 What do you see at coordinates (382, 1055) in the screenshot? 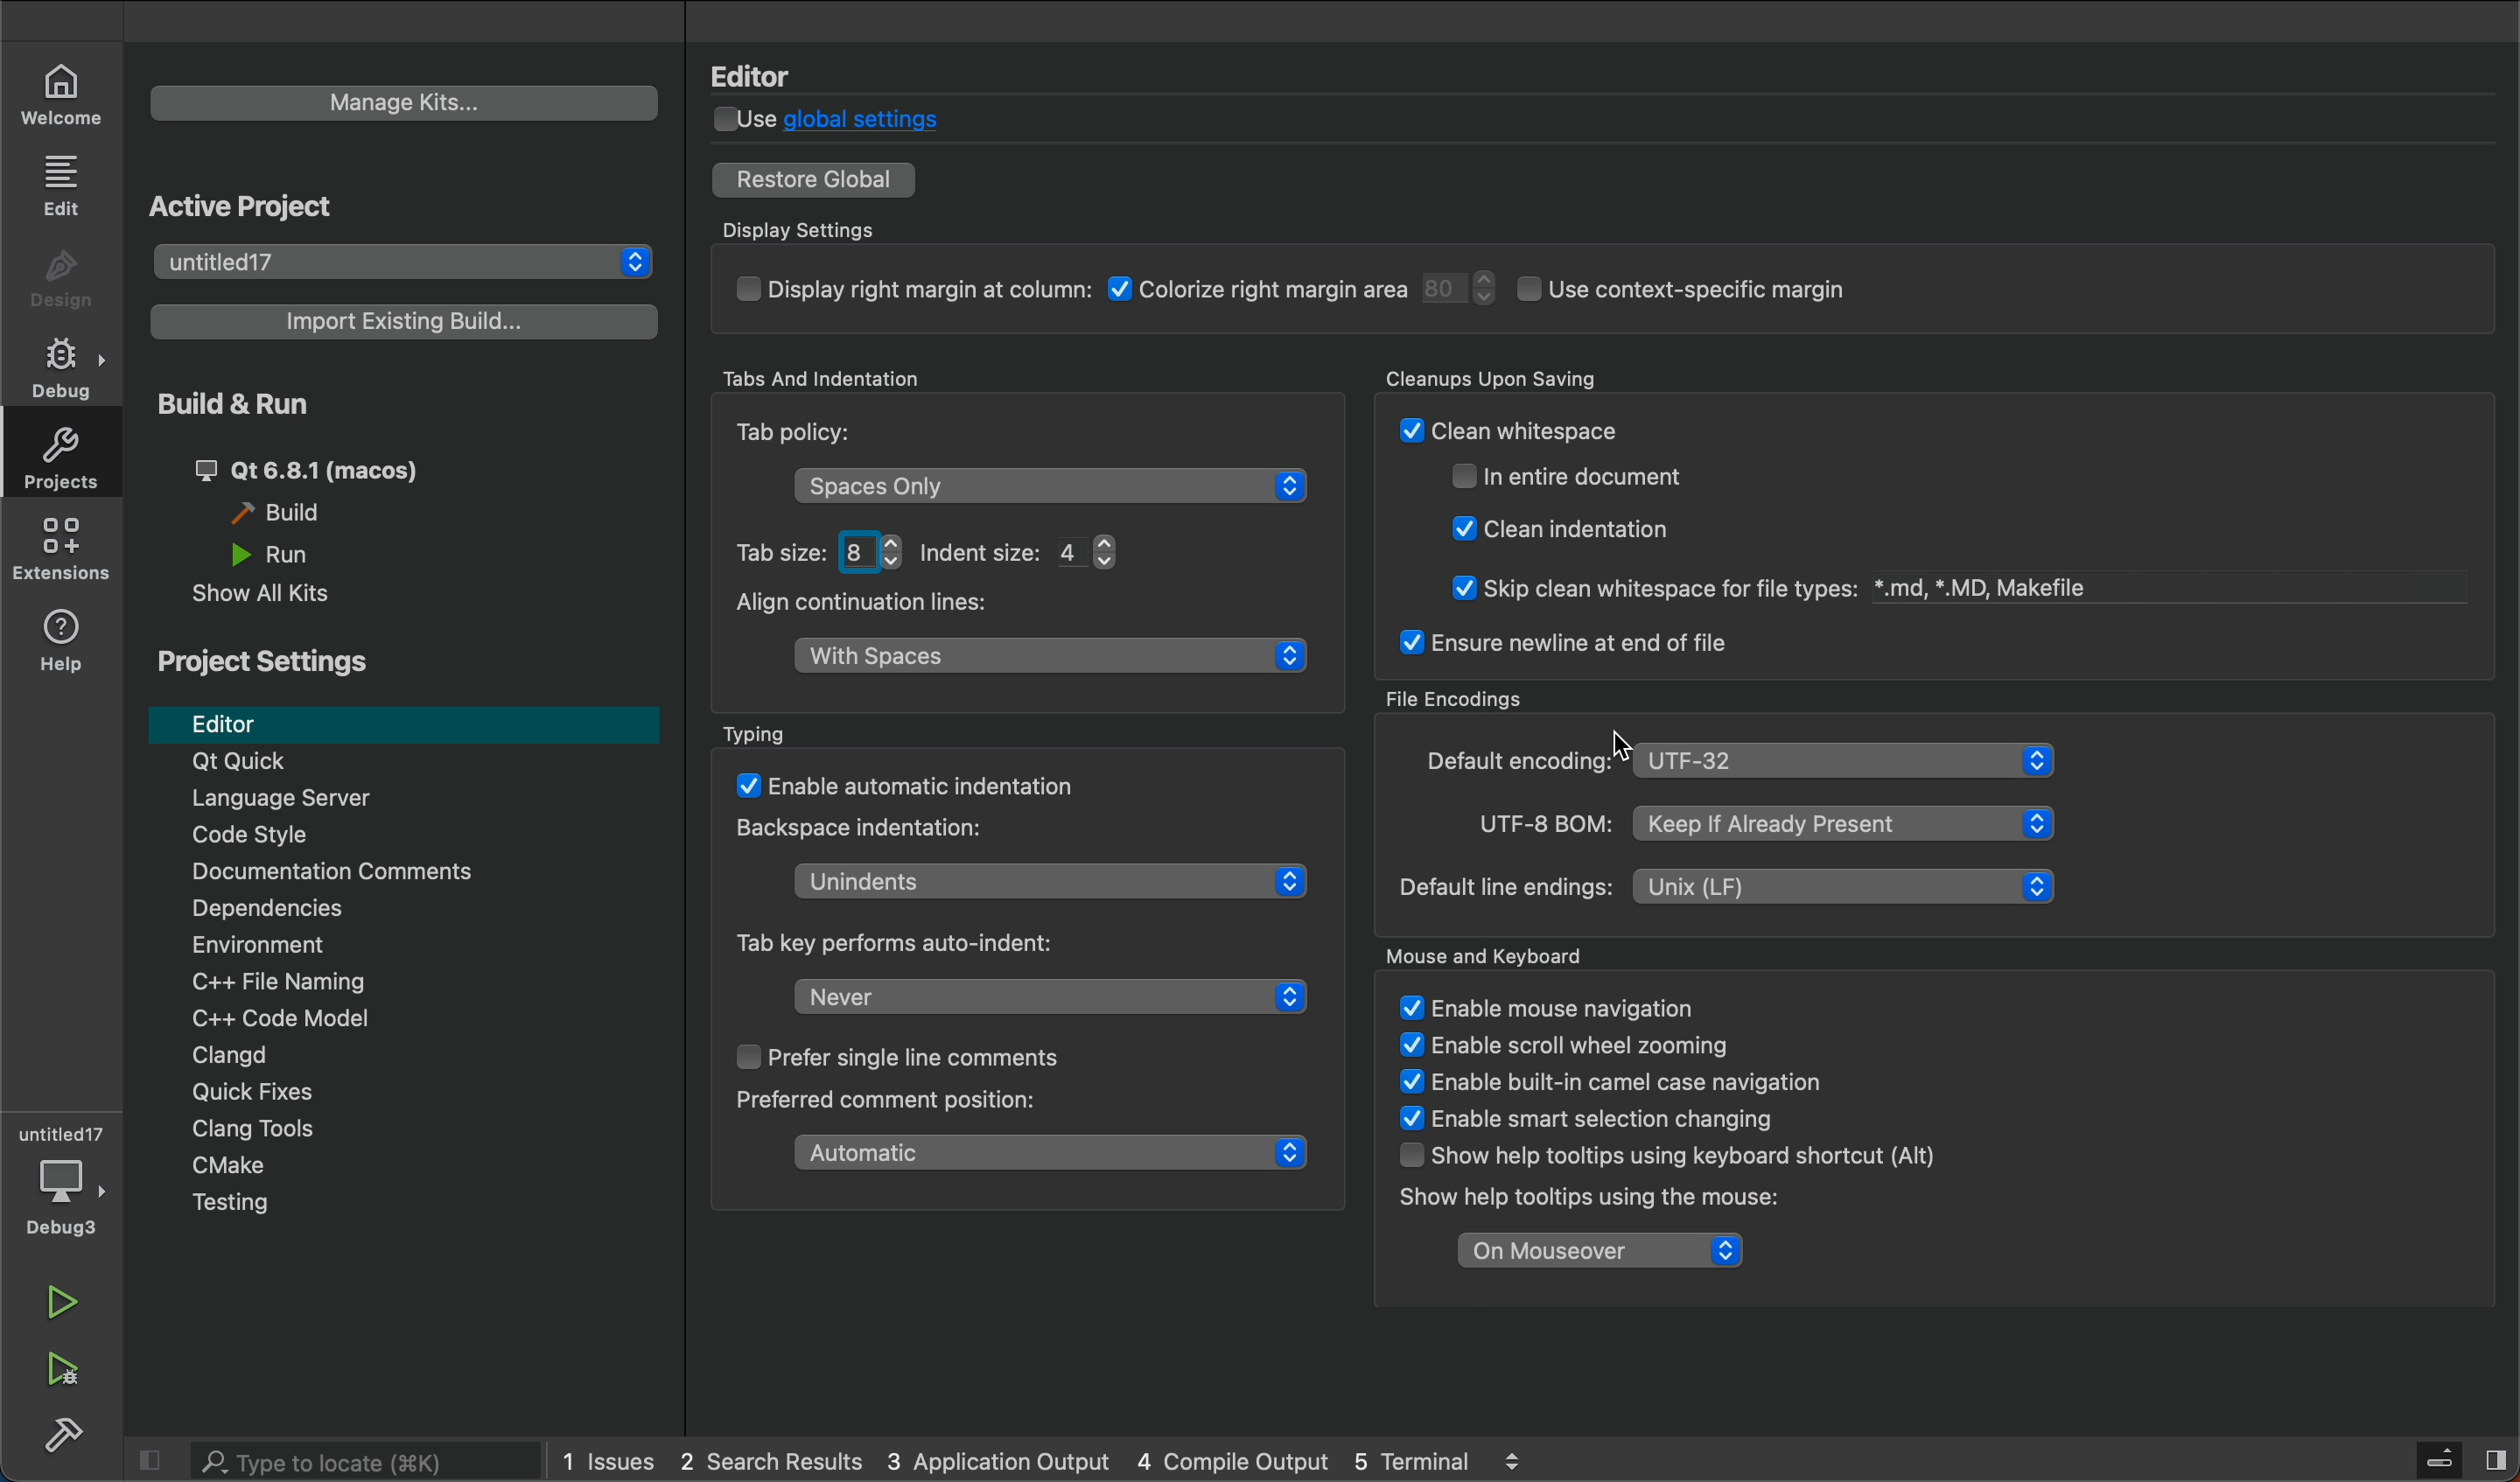
I see `Clangd` at bounding box center [382, 1055].